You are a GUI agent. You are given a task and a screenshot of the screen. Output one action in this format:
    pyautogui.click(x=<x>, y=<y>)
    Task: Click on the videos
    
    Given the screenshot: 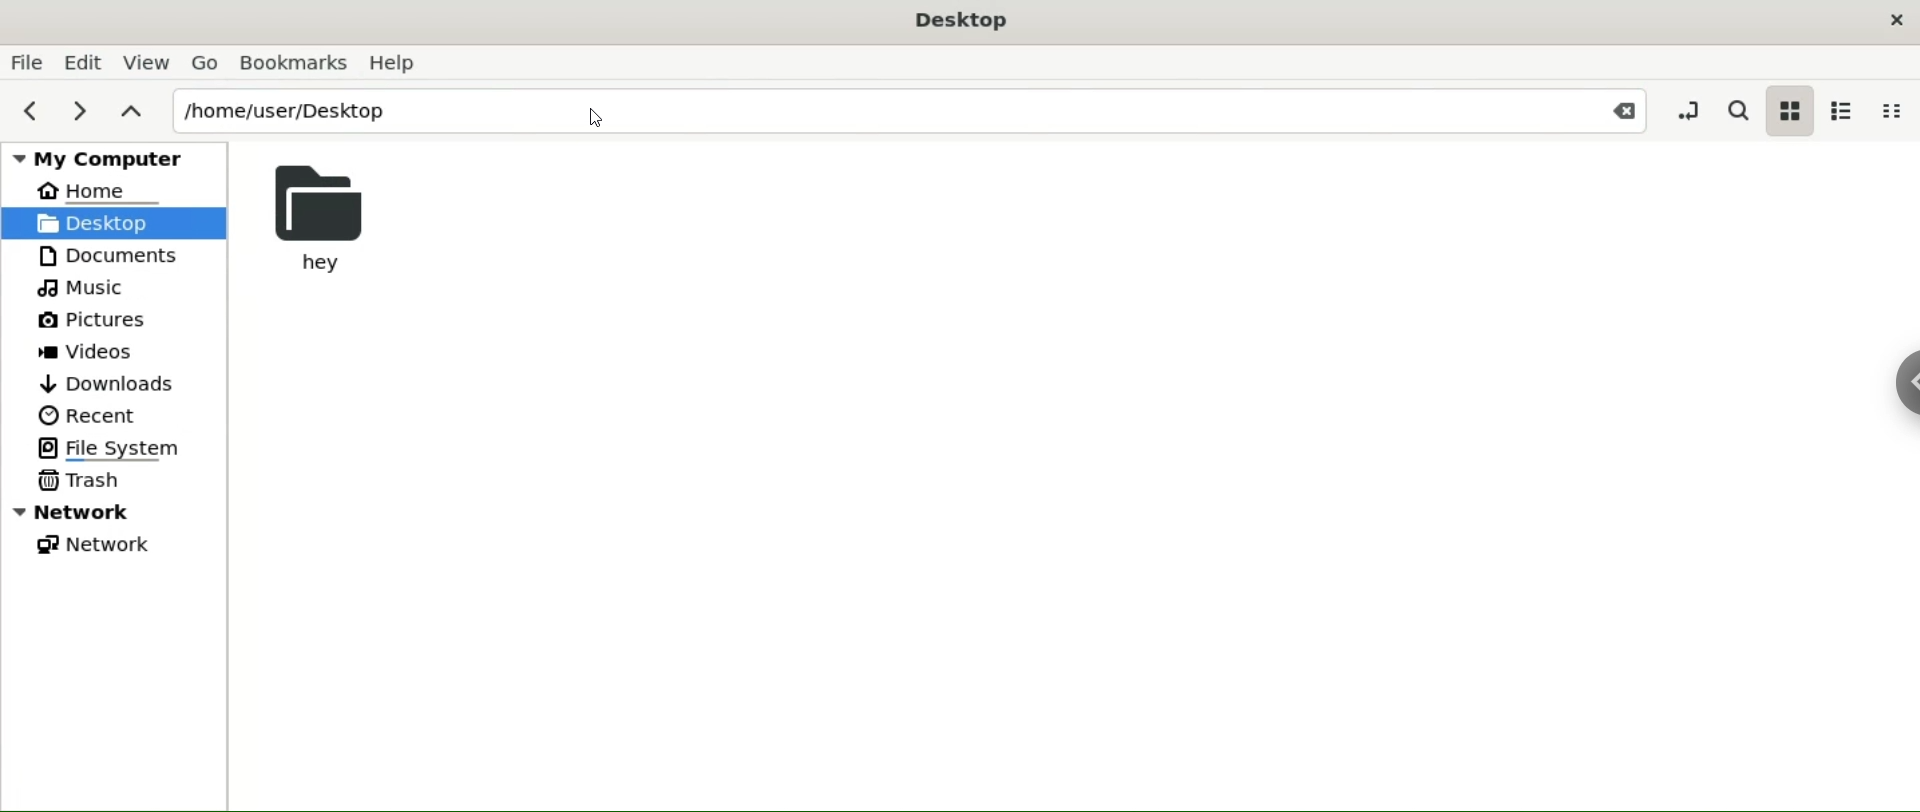 What is the action you would take?
    pyautogui.click(x=90, y=352)
    